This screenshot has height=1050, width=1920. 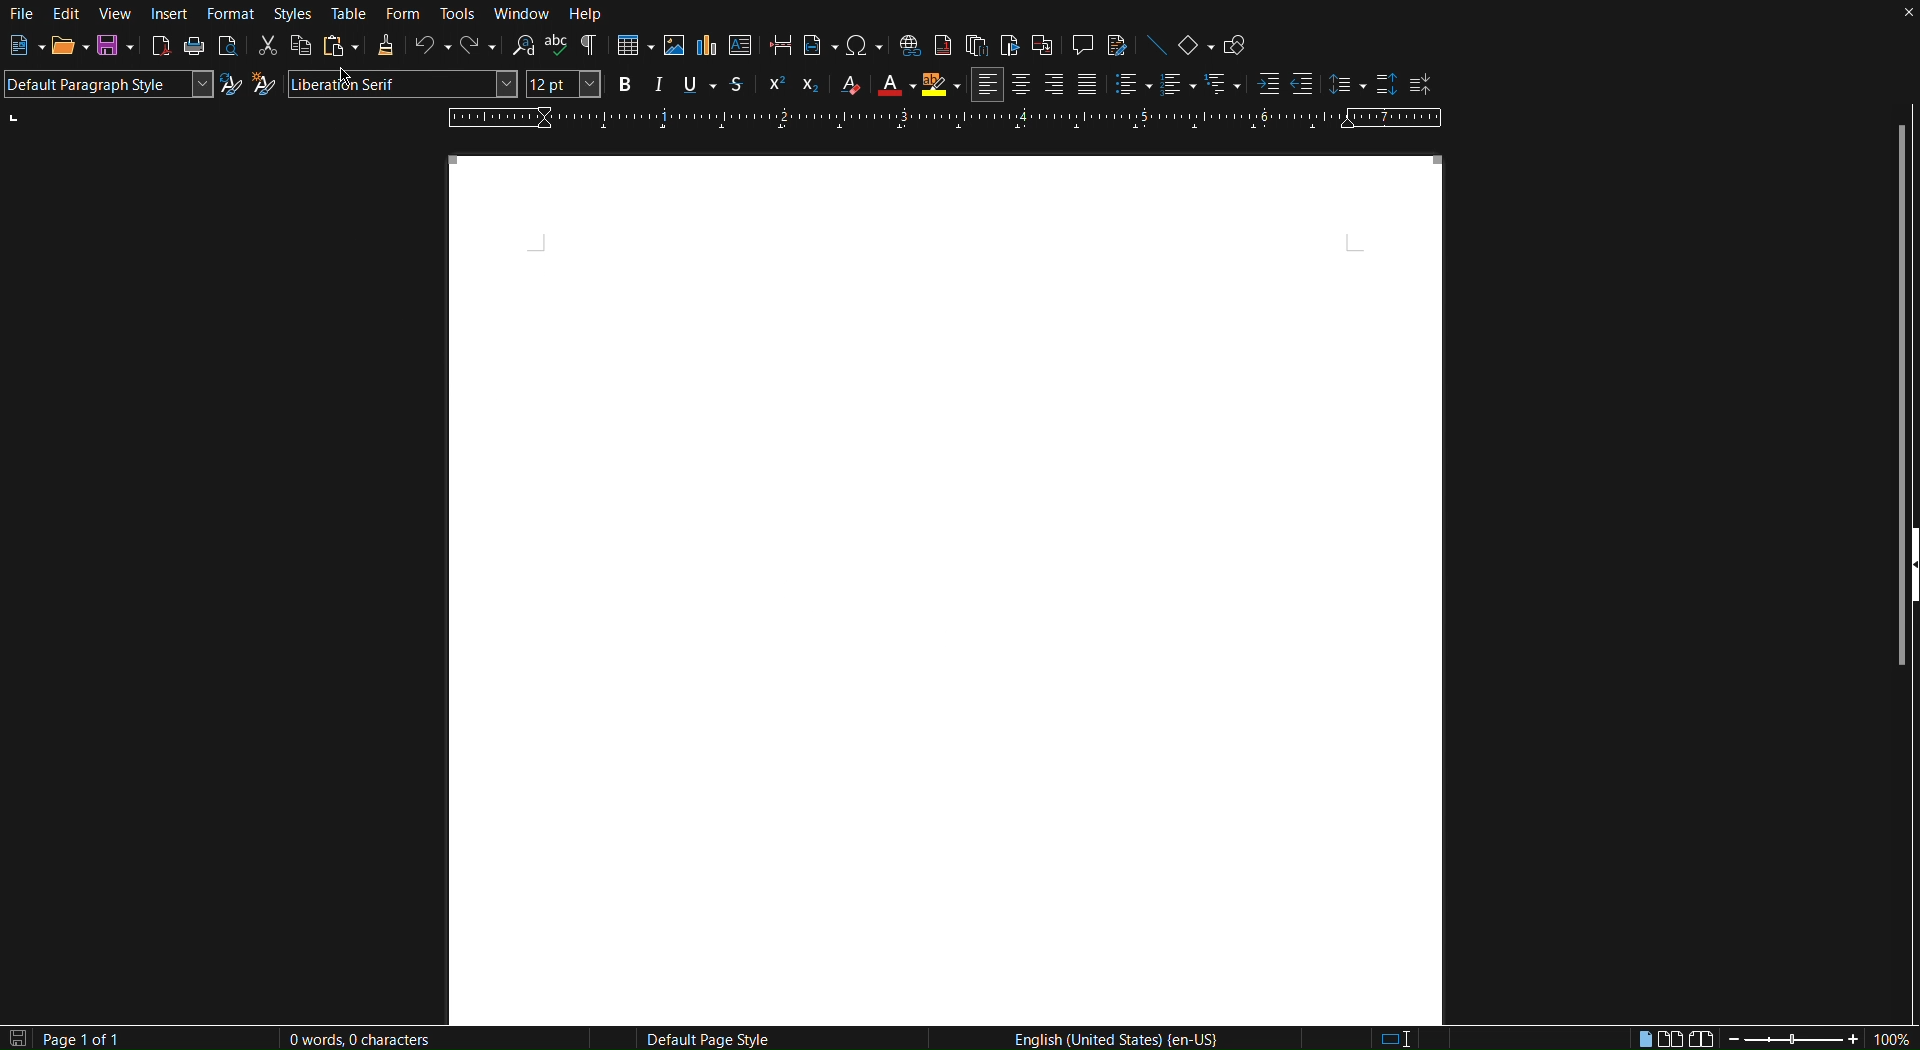 What do you see at coordinates (1903, 309) in the screenshot?
I see `Scrollbar` at bounding box center [1903, 309].